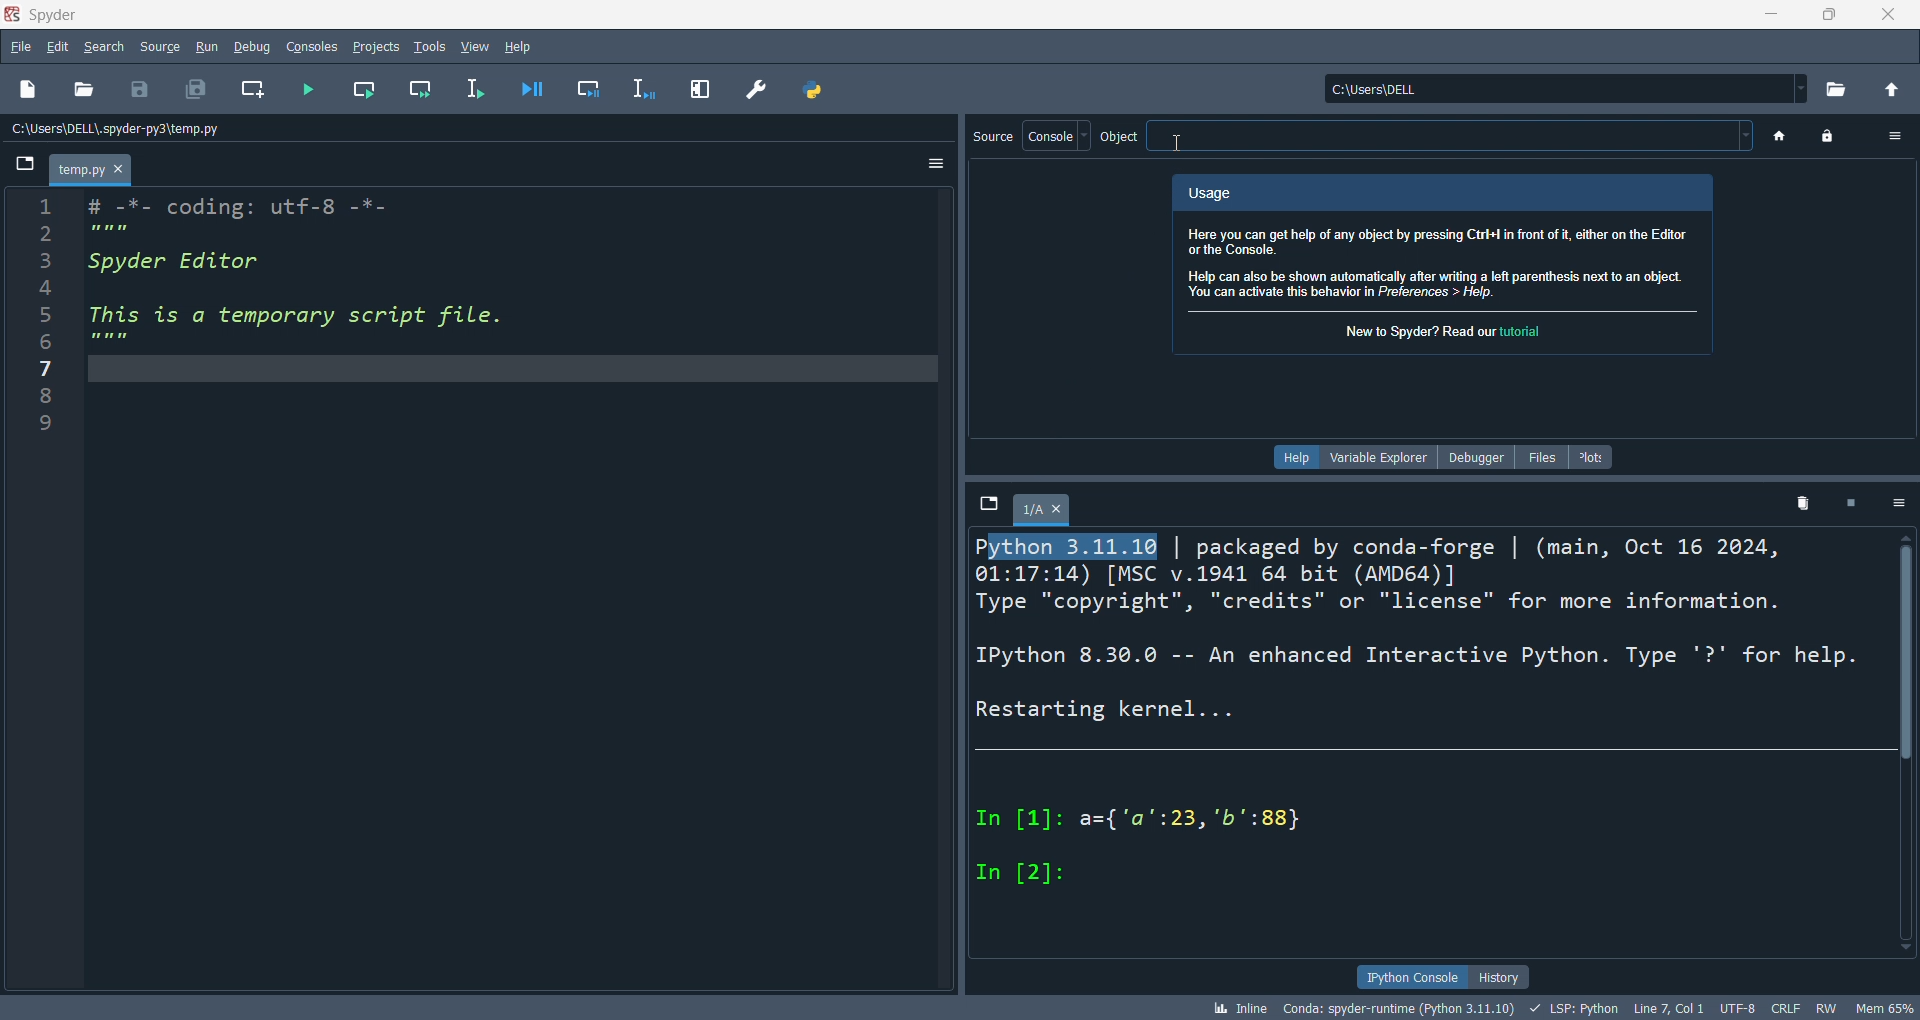 The width and height of the screenshot is (1920, 1020). What do you see at coordinates (1443, 261) in the screenshot?
I see `Here you can get help of any object by pressing Ctri+ in front of i, either on the Editor
orthe Console.

Help can also be shown automatically after writing a left parenthesis next to an object.
You can activate this behavior in Preferences > Help.` at bounding box center [1443, 261].